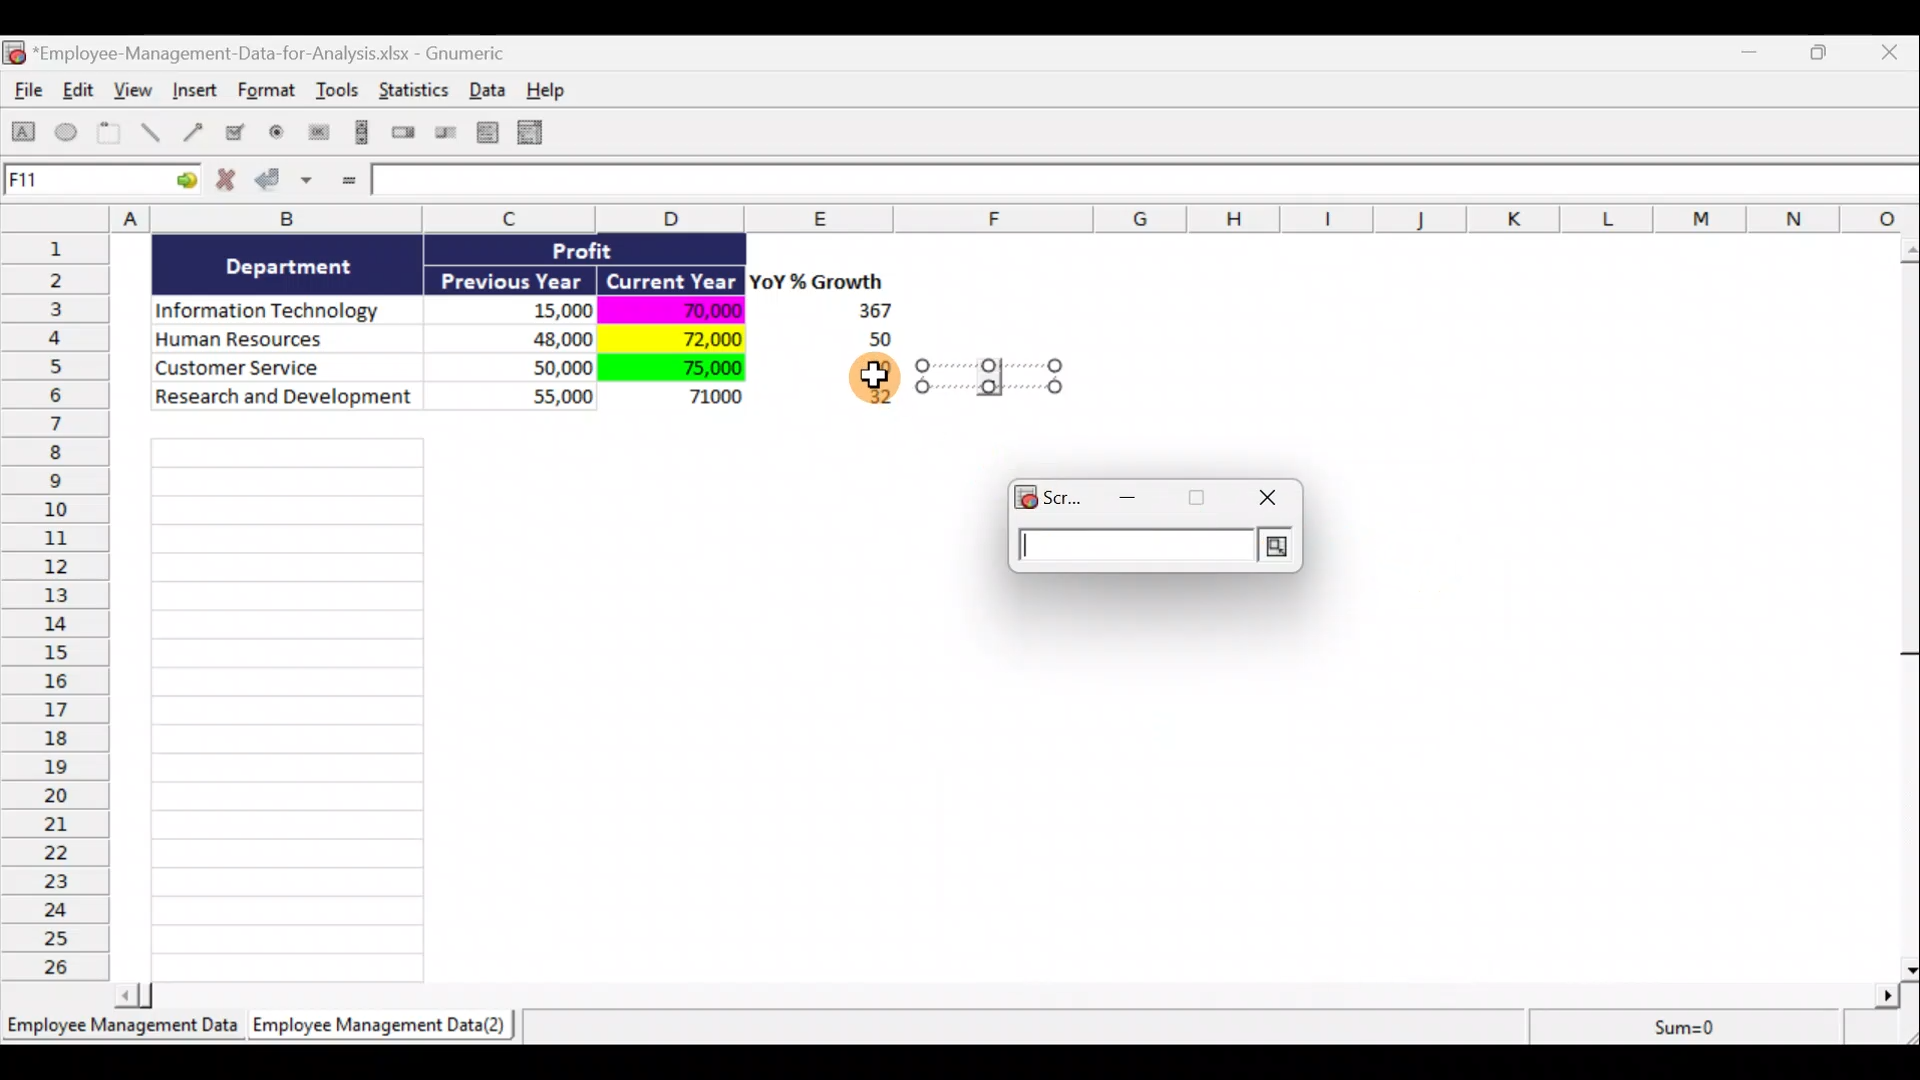  Describe the element at coordinates (1049, 495) in the screenshot. I see `Scr...` at that location.